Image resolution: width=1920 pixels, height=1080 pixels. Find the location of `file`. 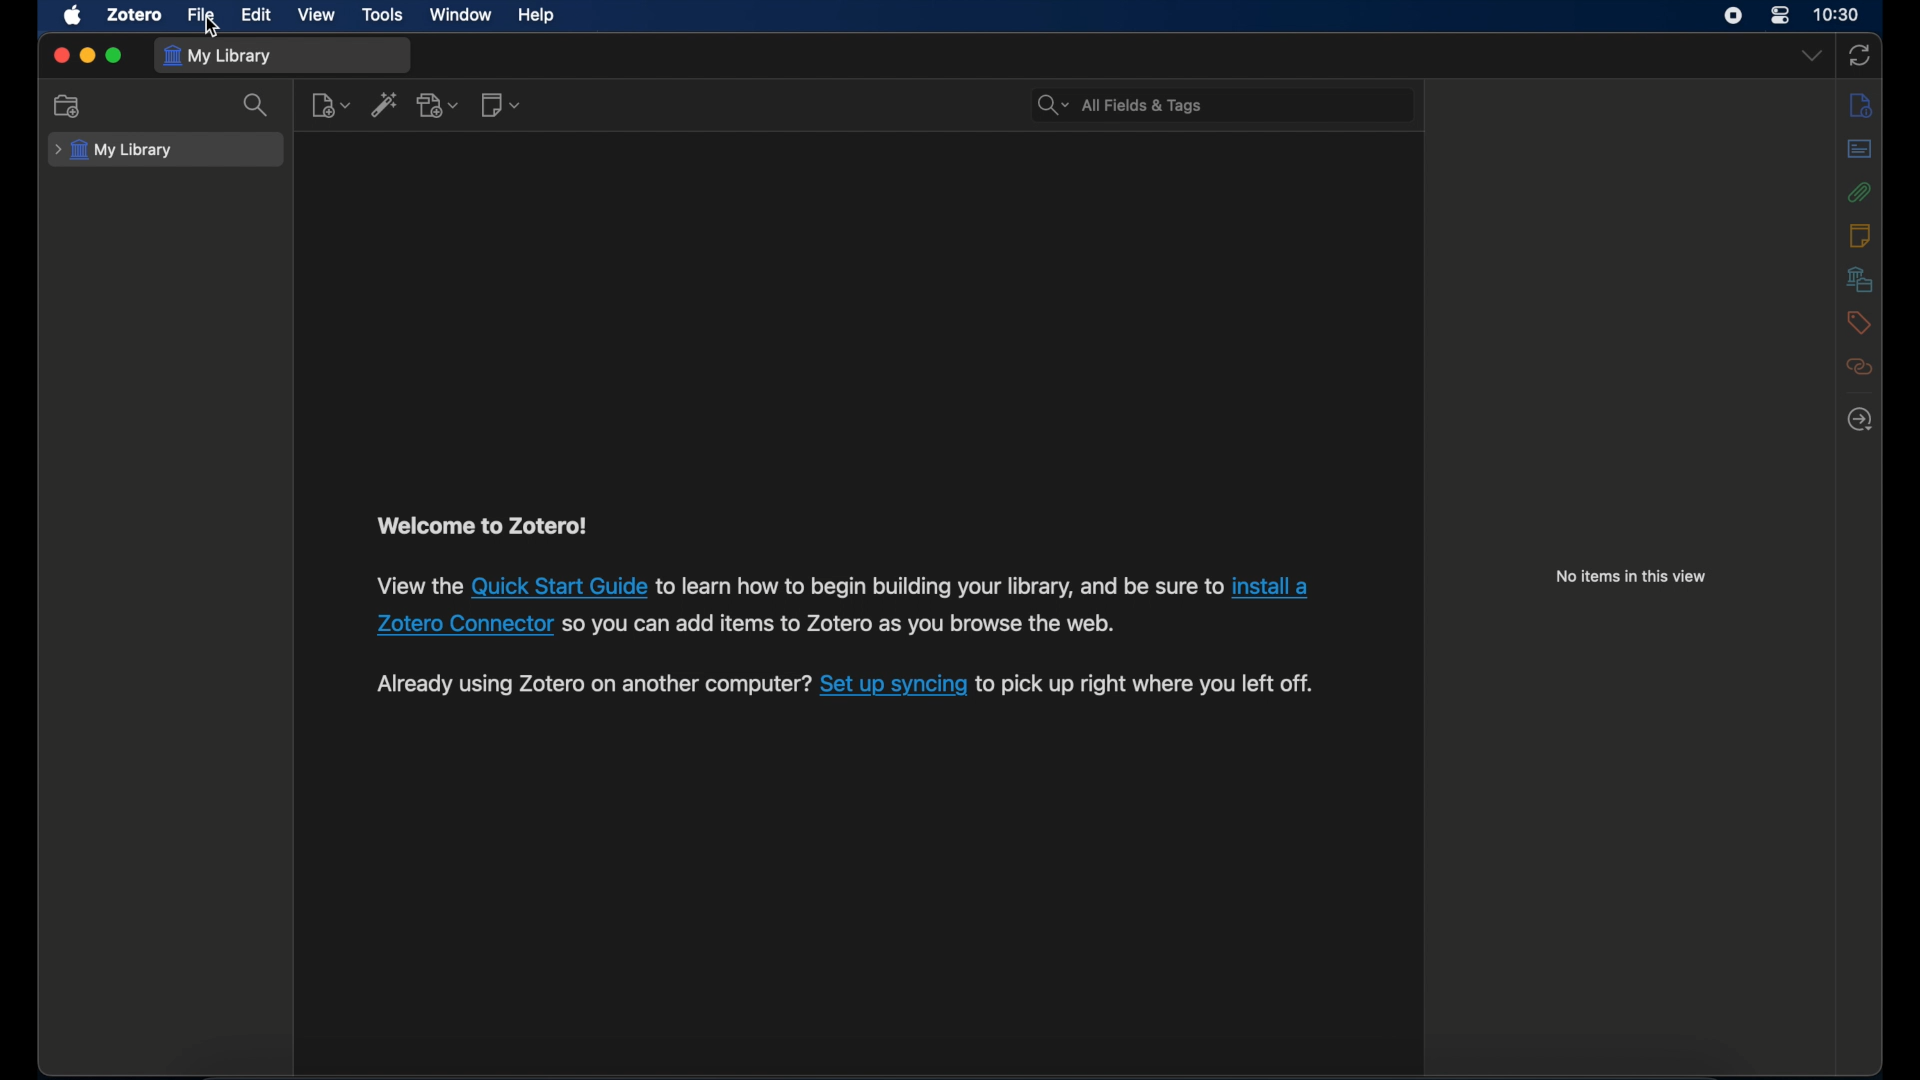

file is located at coordinates (200, 15).